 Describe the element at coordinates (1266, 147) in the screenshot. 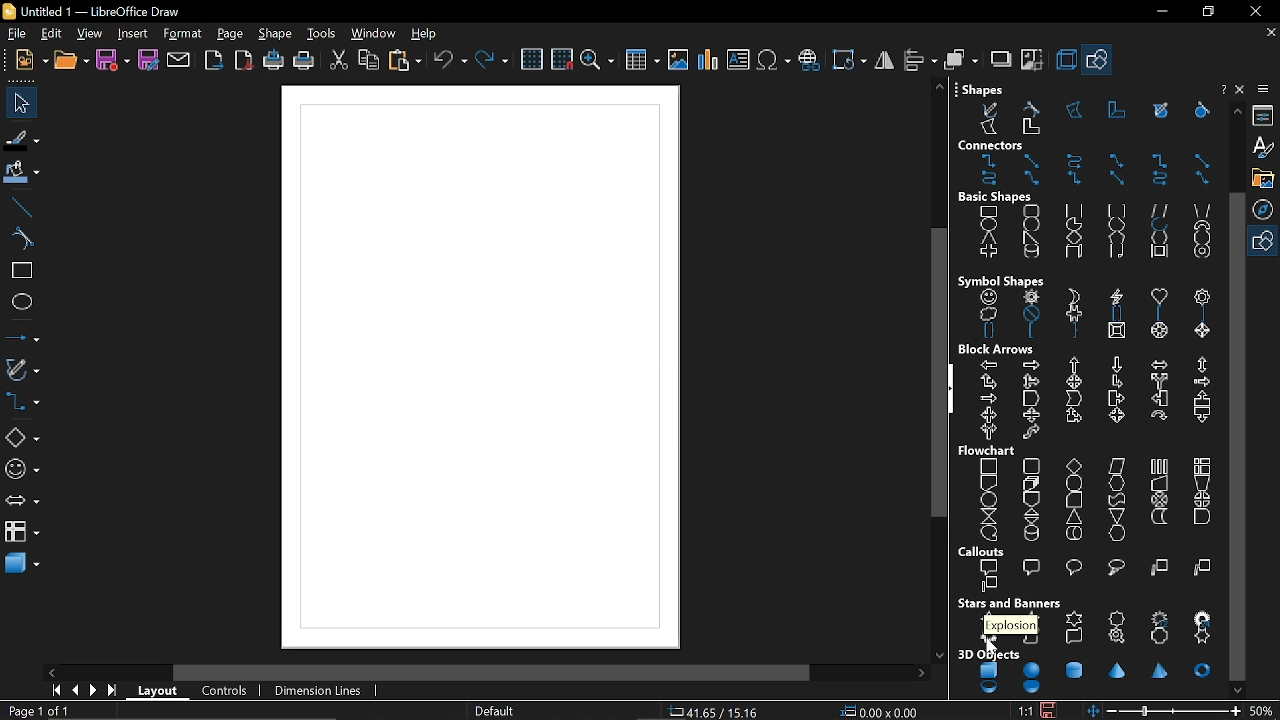

I see `styles ` at that location.